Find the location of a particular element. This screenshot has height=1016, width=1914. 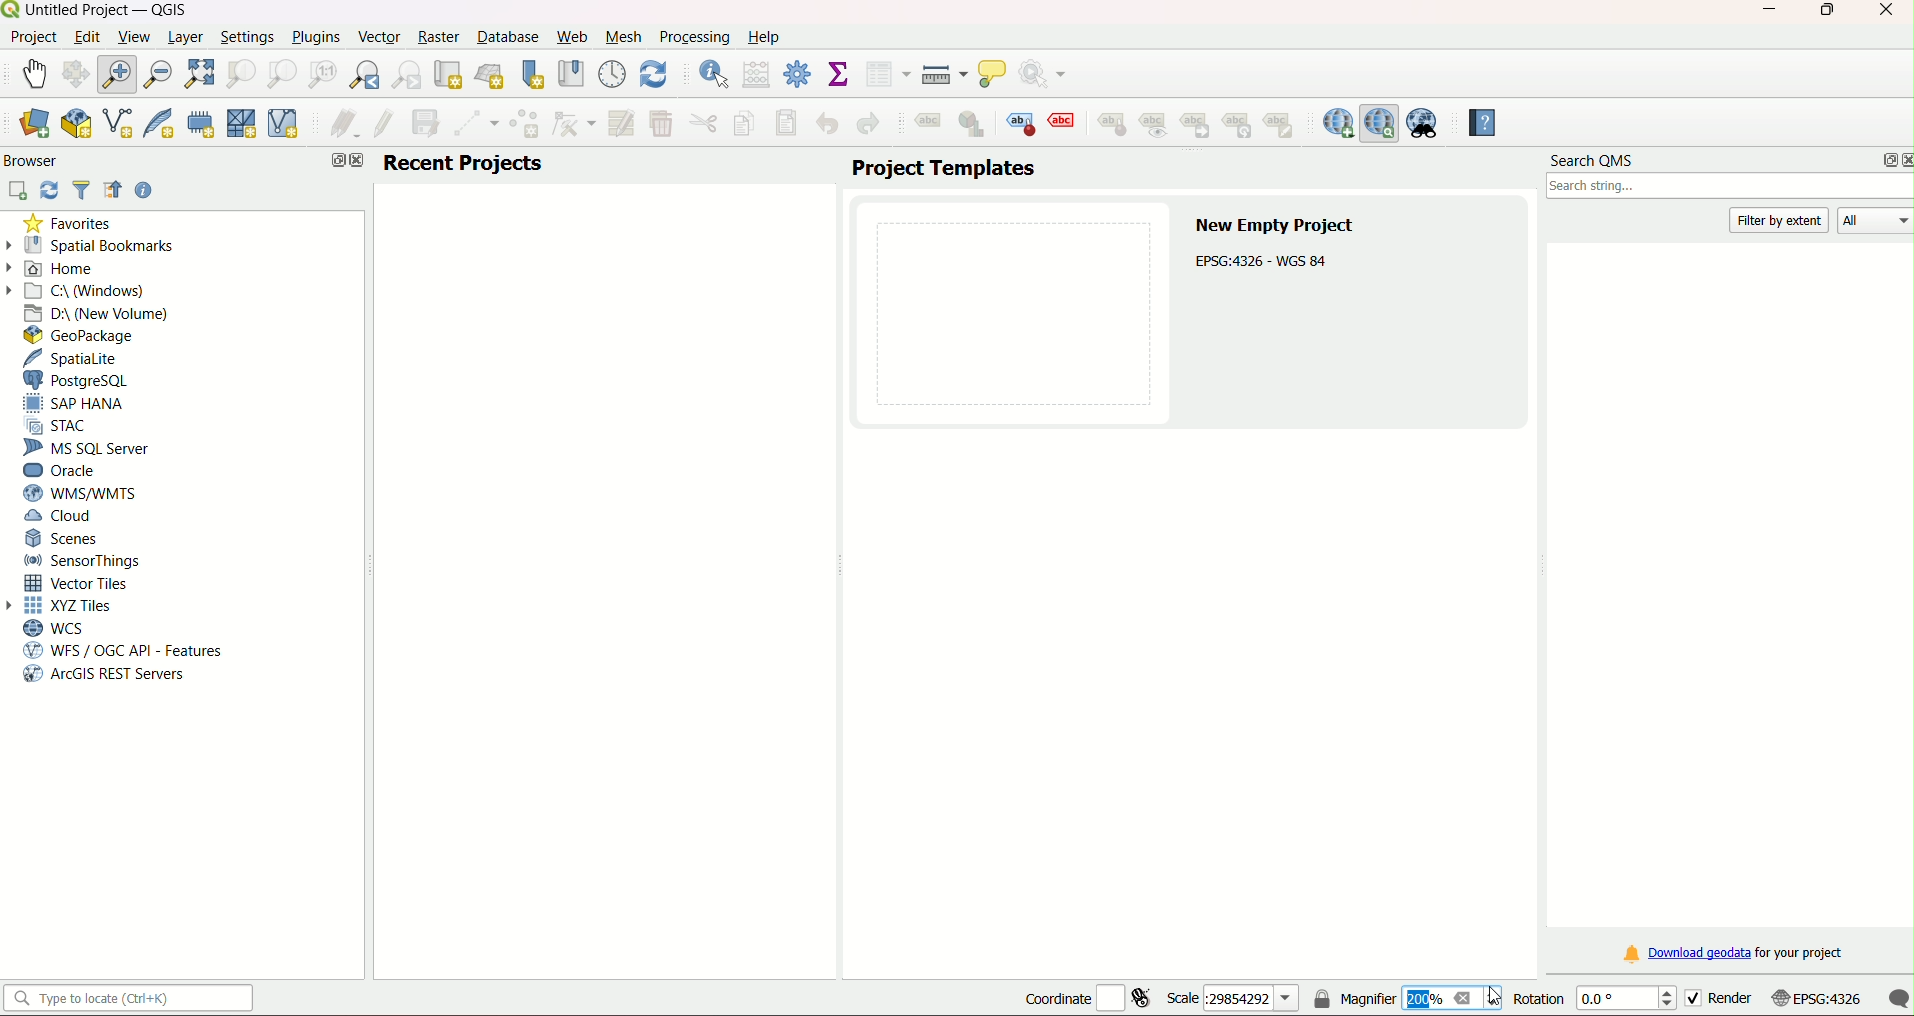

WFS/OGC API-Features is located at coordinates (123, 651).